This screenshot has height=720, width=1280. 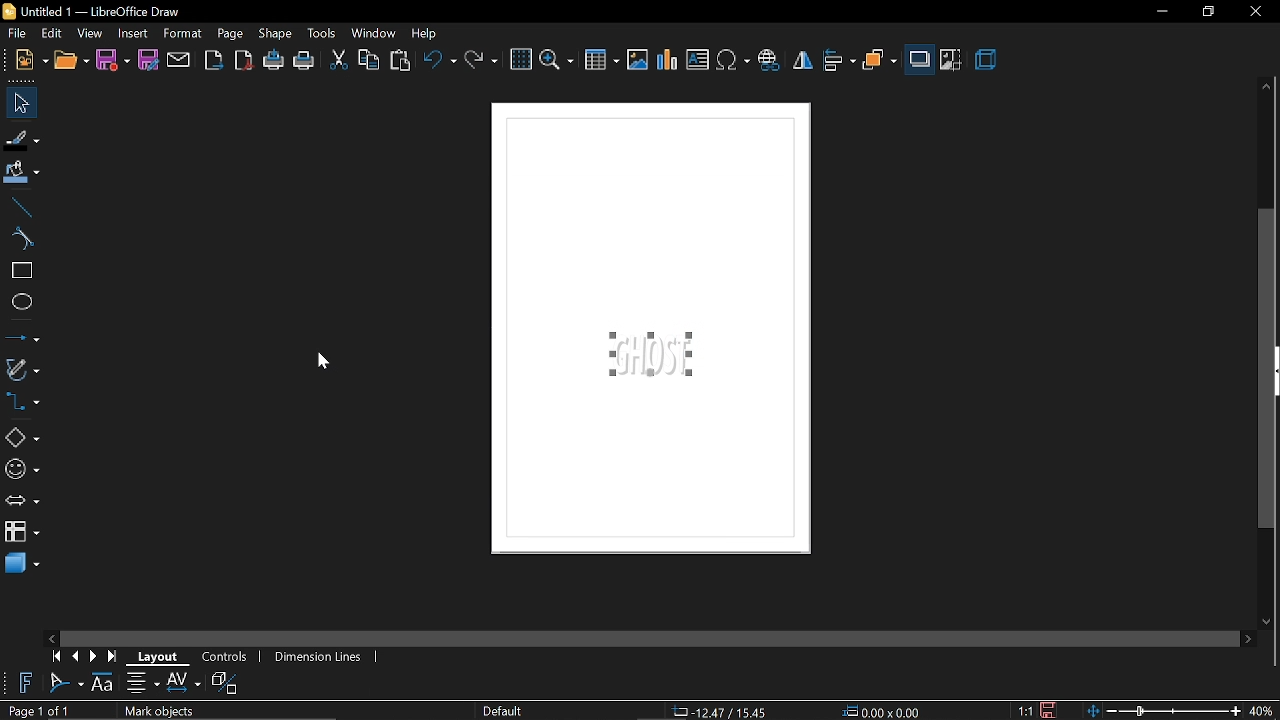 What do you see at coordinates (73, 658) in the screenshot?
I see `previous page` at bounding box center [73, 658].